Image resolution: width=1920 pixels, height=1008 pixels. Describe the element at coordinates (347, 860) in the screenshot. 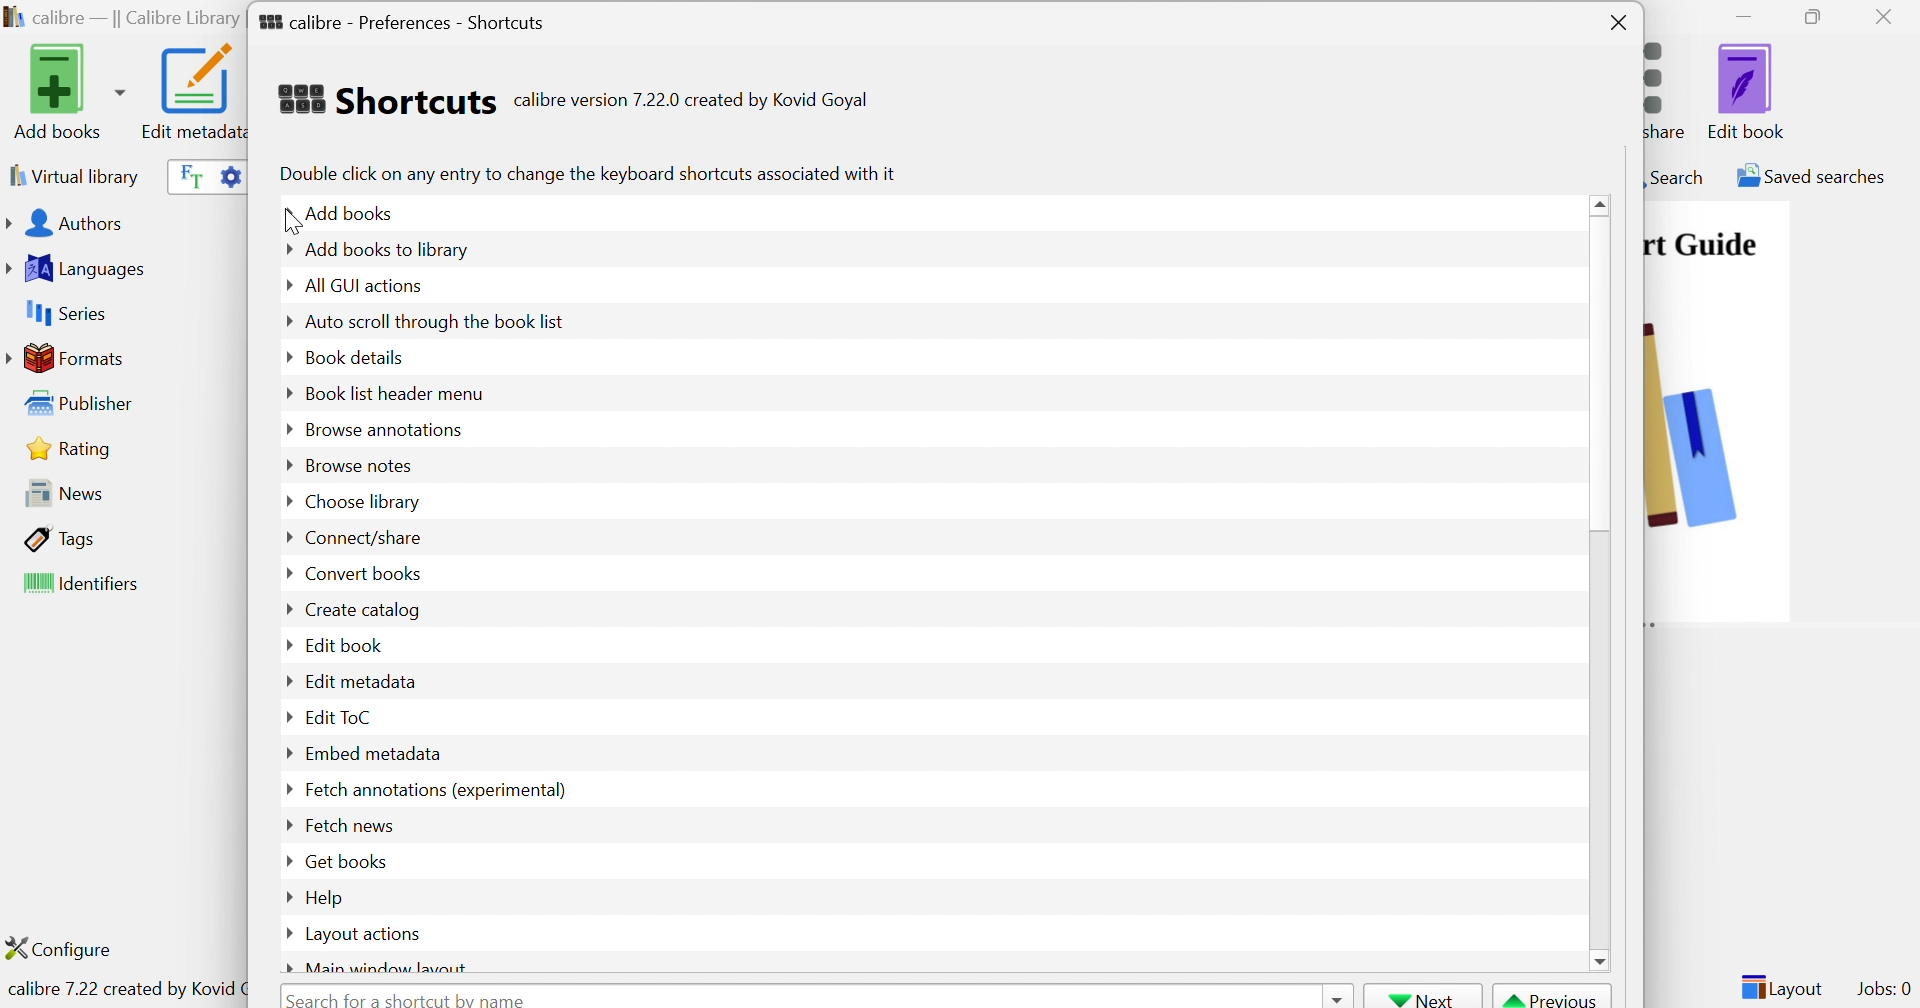

I see `Get books` at that location.